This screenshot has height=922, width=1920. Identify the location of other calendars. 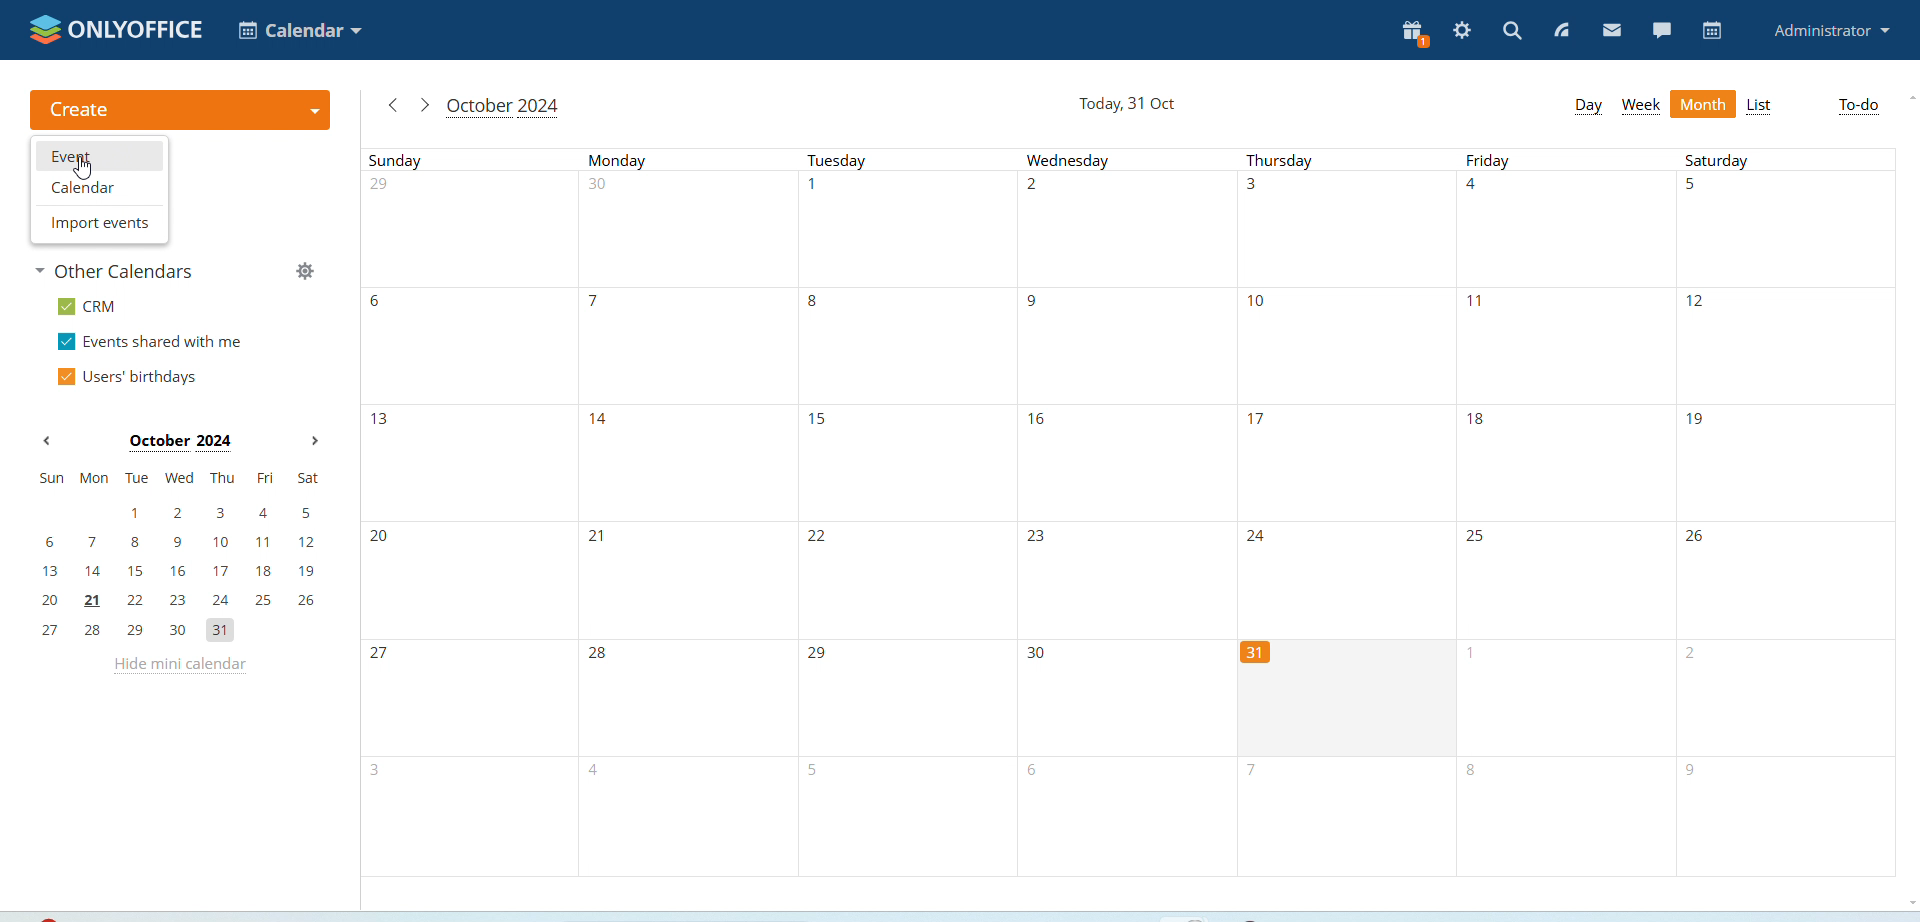
(120, 270).